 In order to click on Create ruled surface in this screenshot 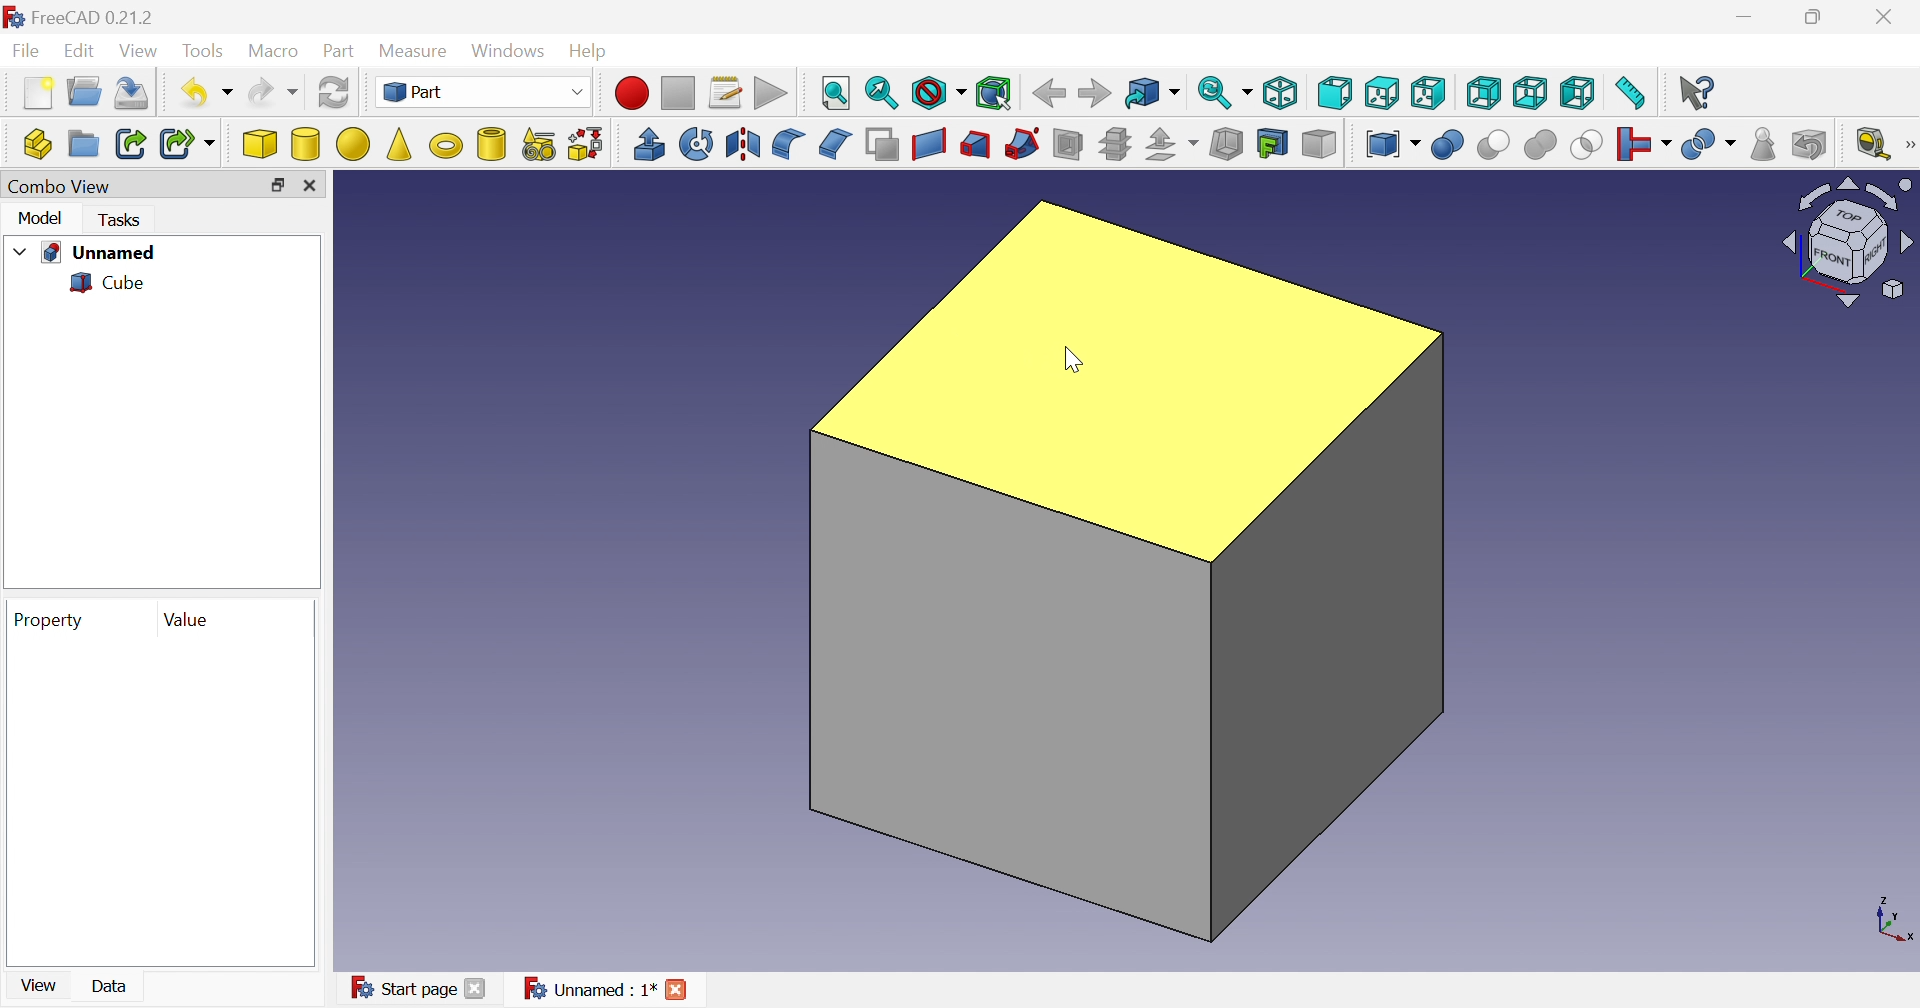, I will do `click(930, 145)`.